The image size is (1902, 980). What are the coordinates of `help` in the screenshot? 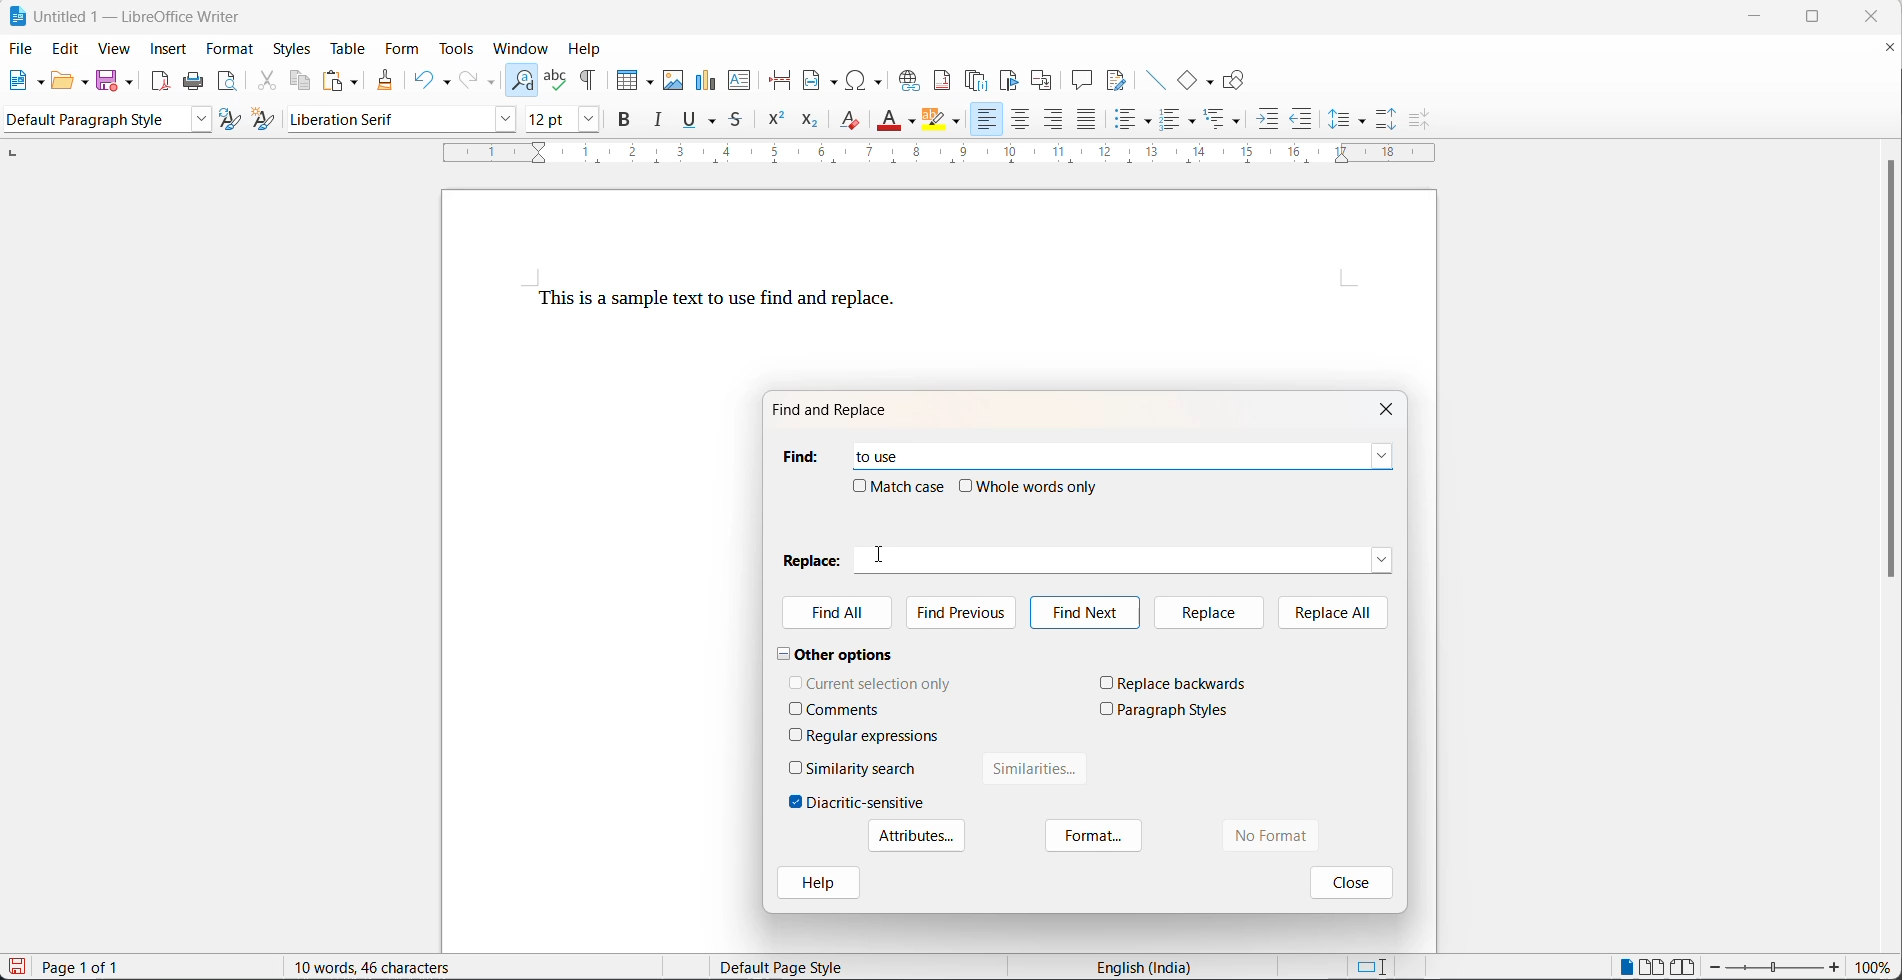 It's located at (817, 885).